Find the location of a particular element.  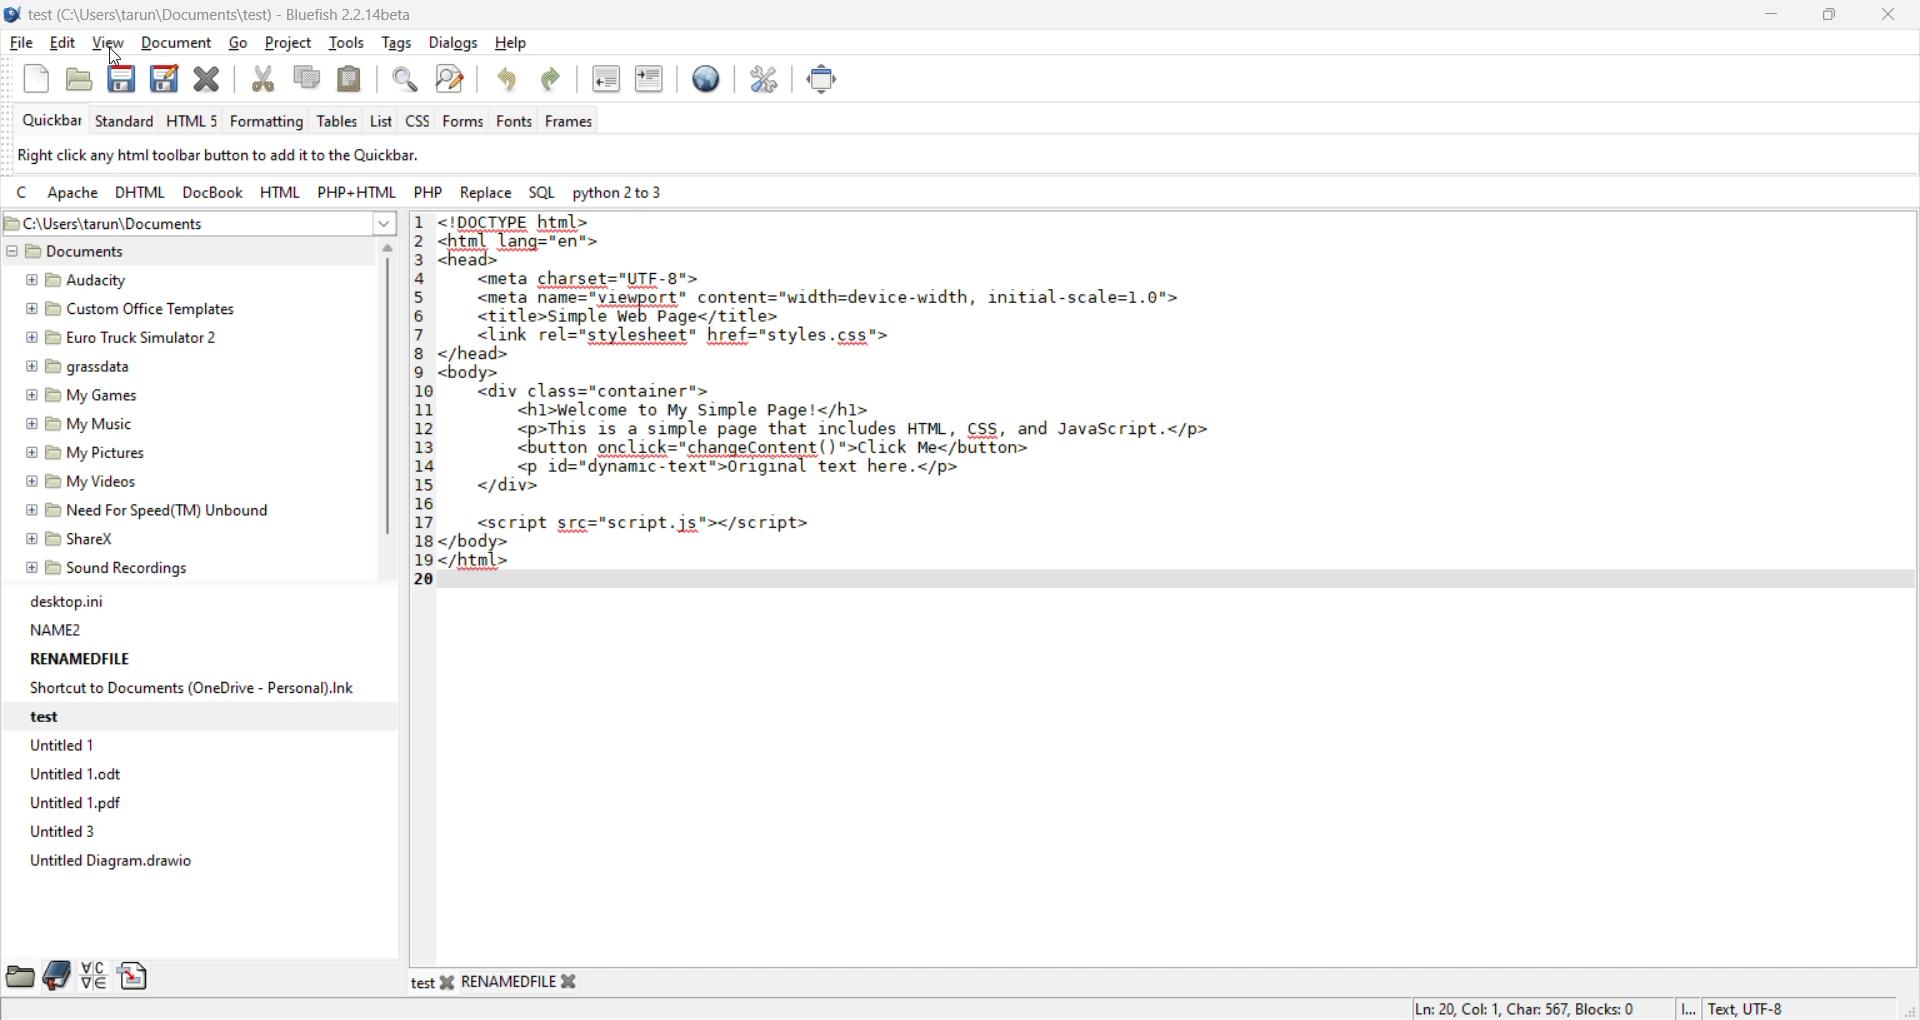

redo is located at coordinates (557, 81).